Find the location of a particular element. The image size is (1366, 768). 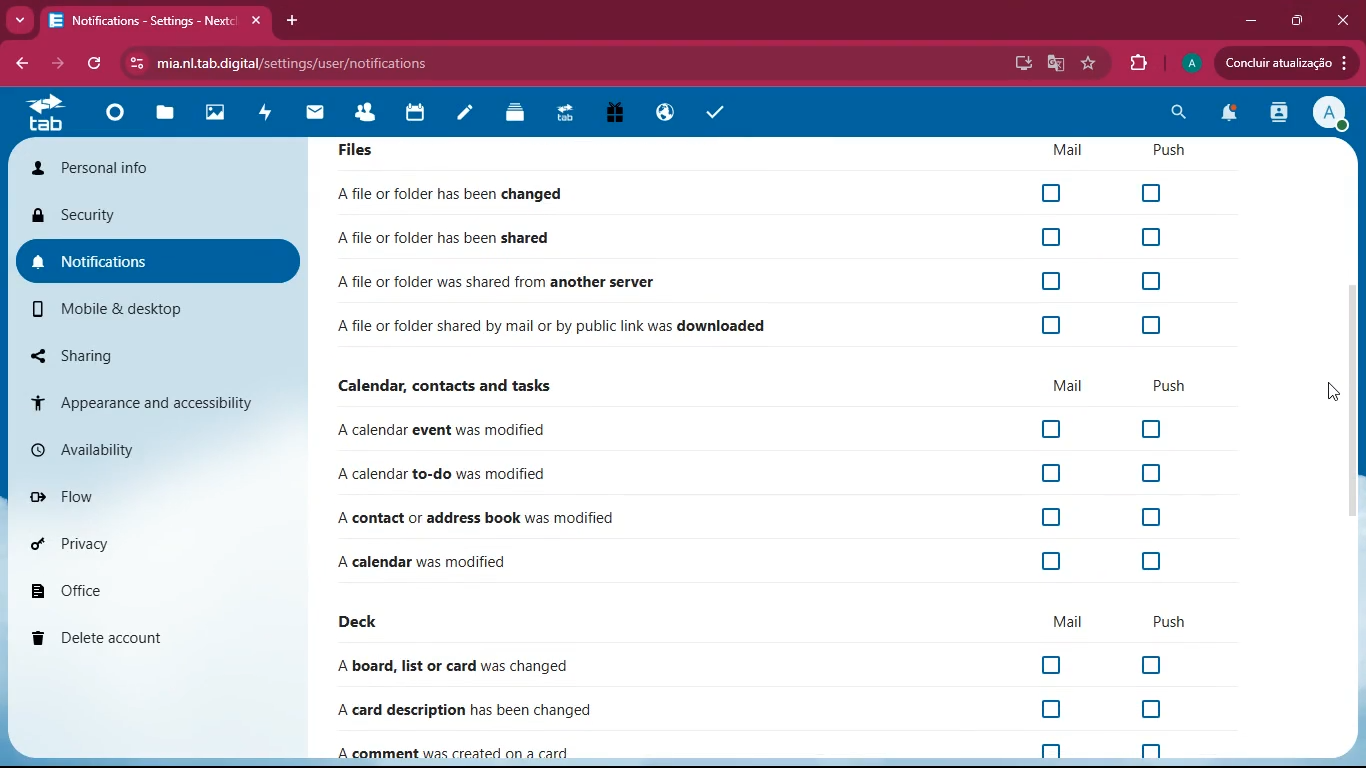

tab is located at coordinates (141, 21).